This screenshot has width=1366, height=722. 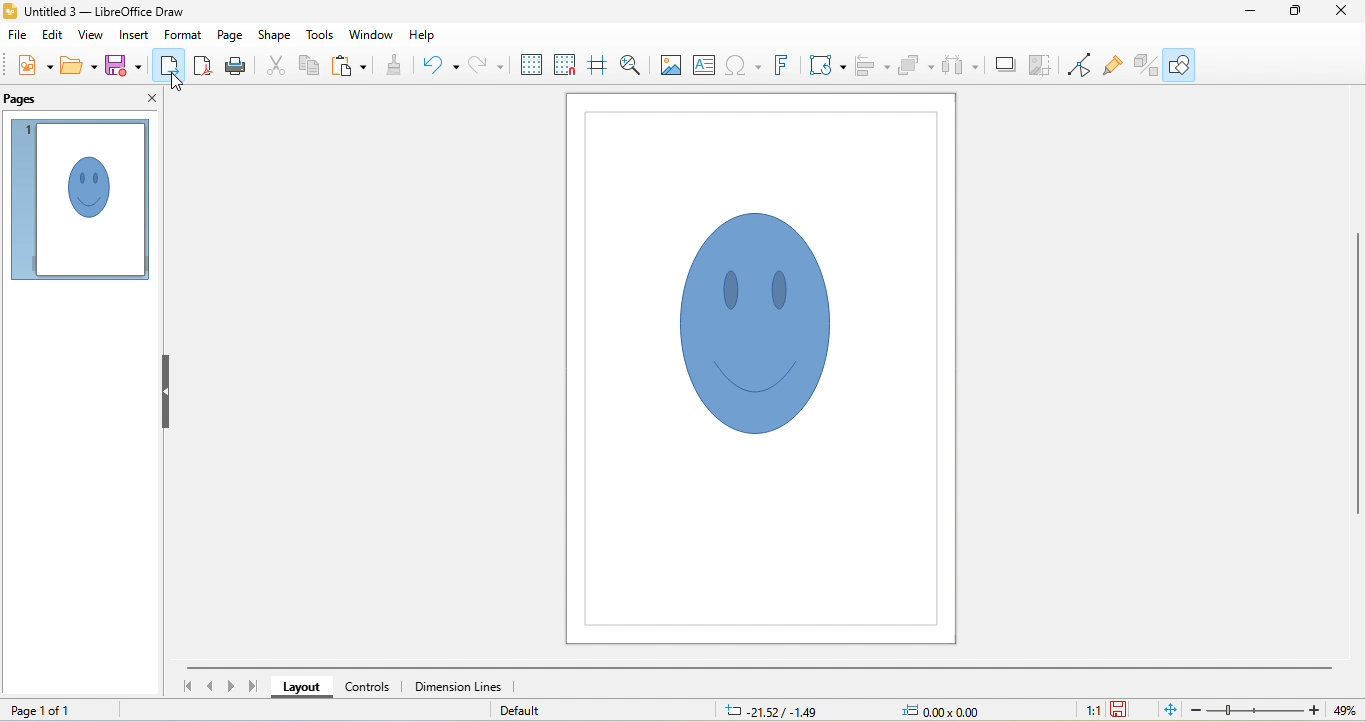 I want to click on open, so click(x=82, y=68).